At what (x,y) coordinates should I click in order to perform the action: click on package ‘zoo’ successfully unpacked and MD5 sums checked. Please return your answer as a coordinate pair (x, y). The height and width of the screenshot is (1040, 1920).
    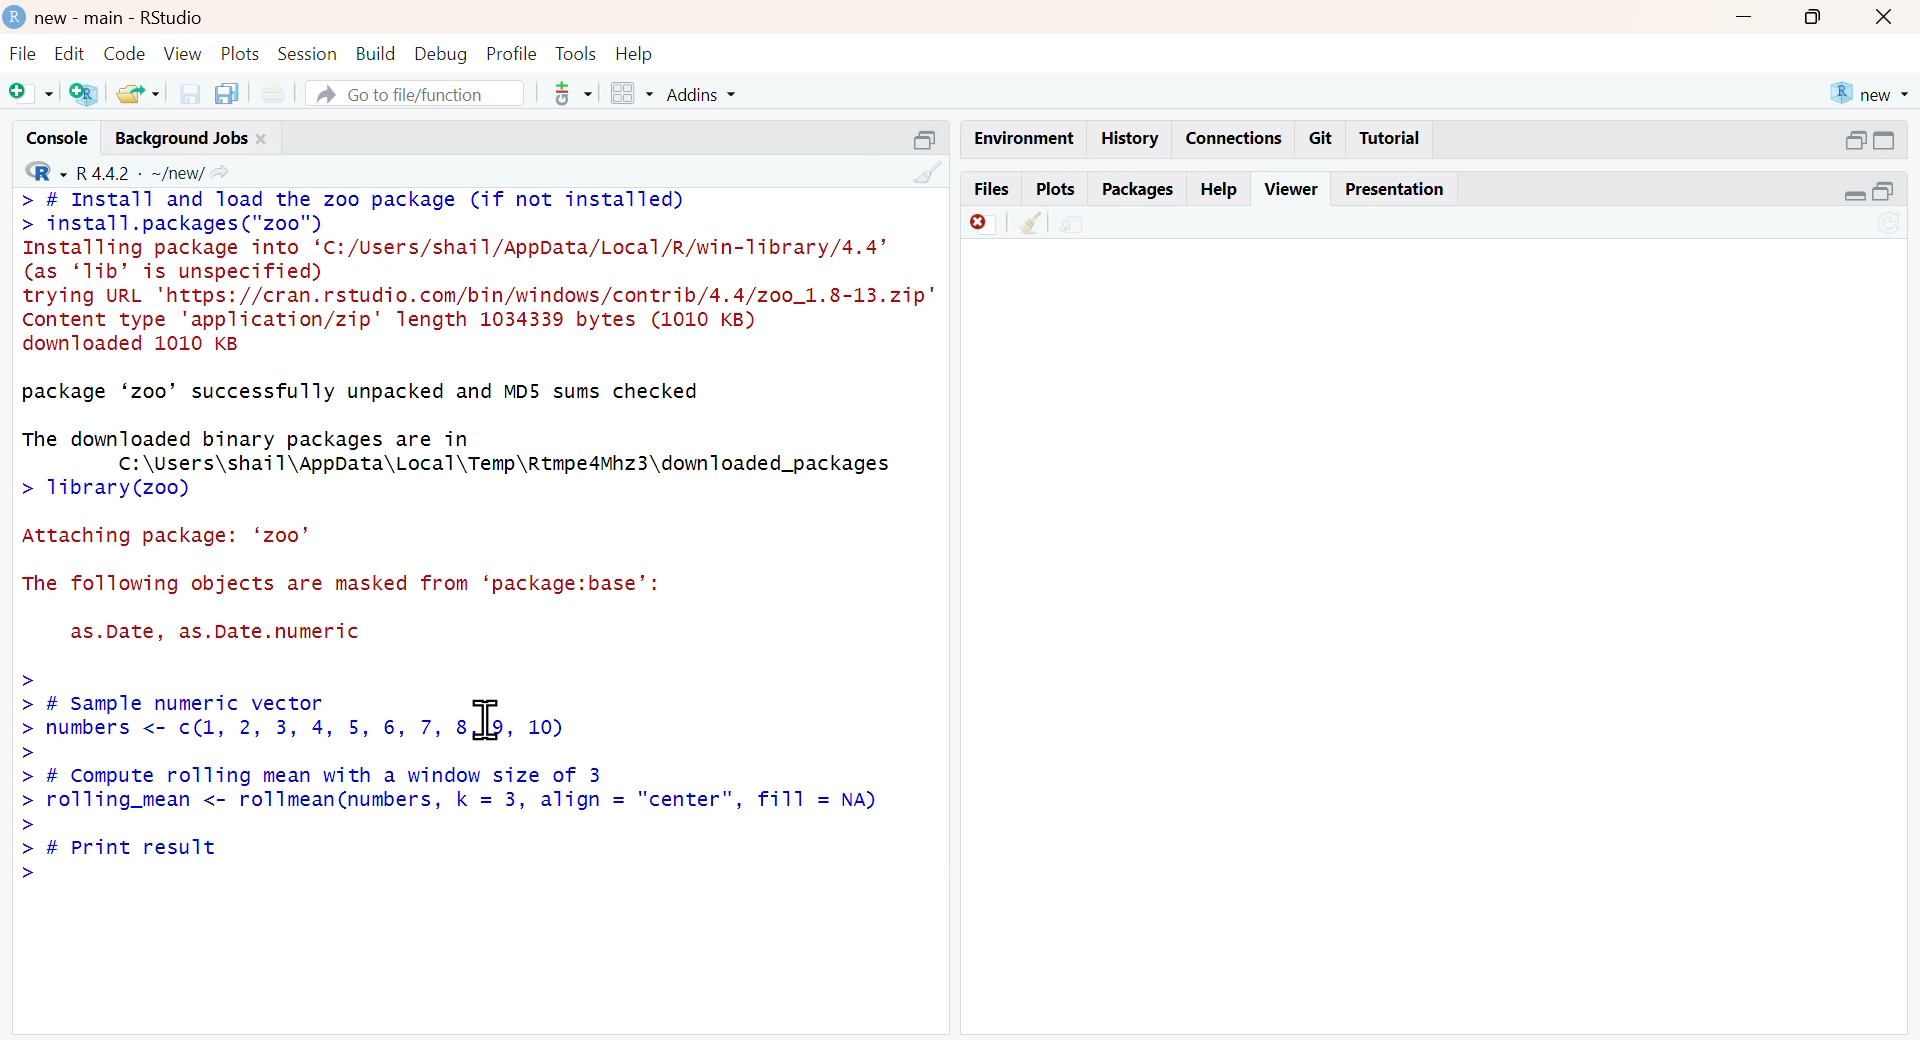
    Looking at the image, I should click on (363, 394).